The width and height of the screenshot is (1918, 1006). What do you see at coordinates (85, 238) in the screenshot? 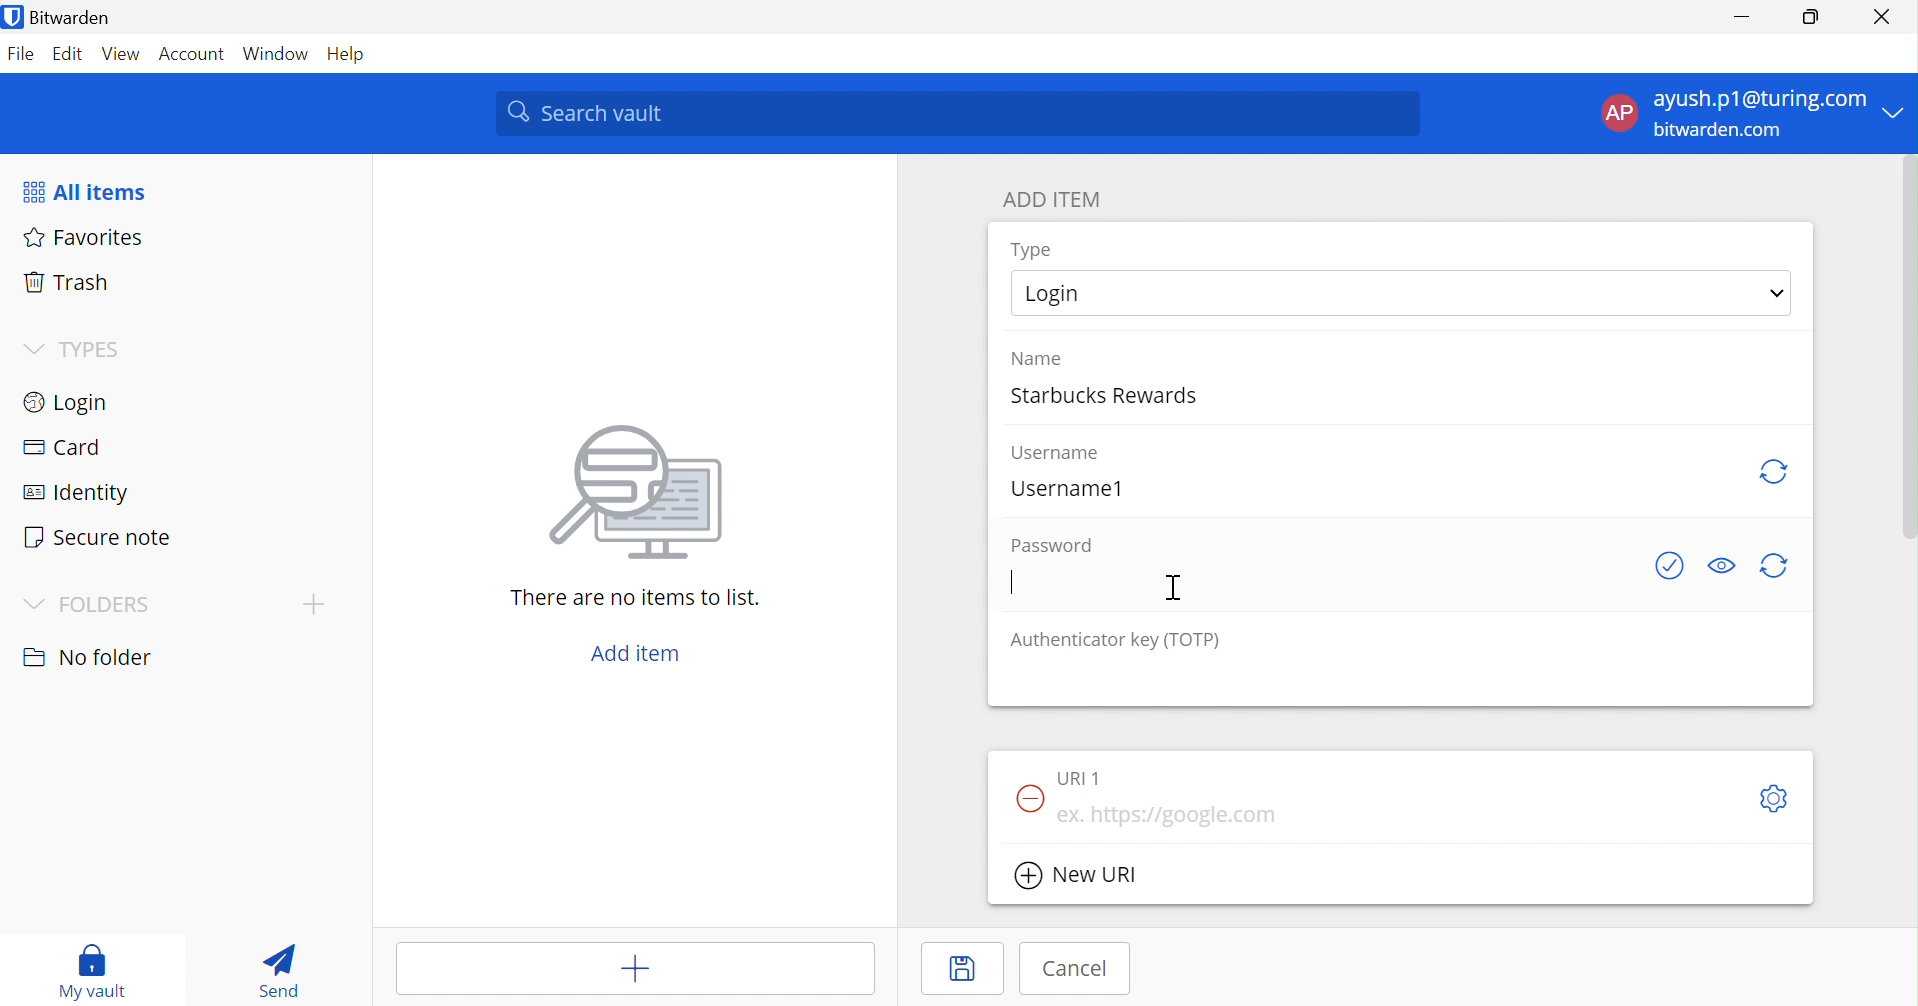
I see `Favorites` at bounding box center [85, 238].